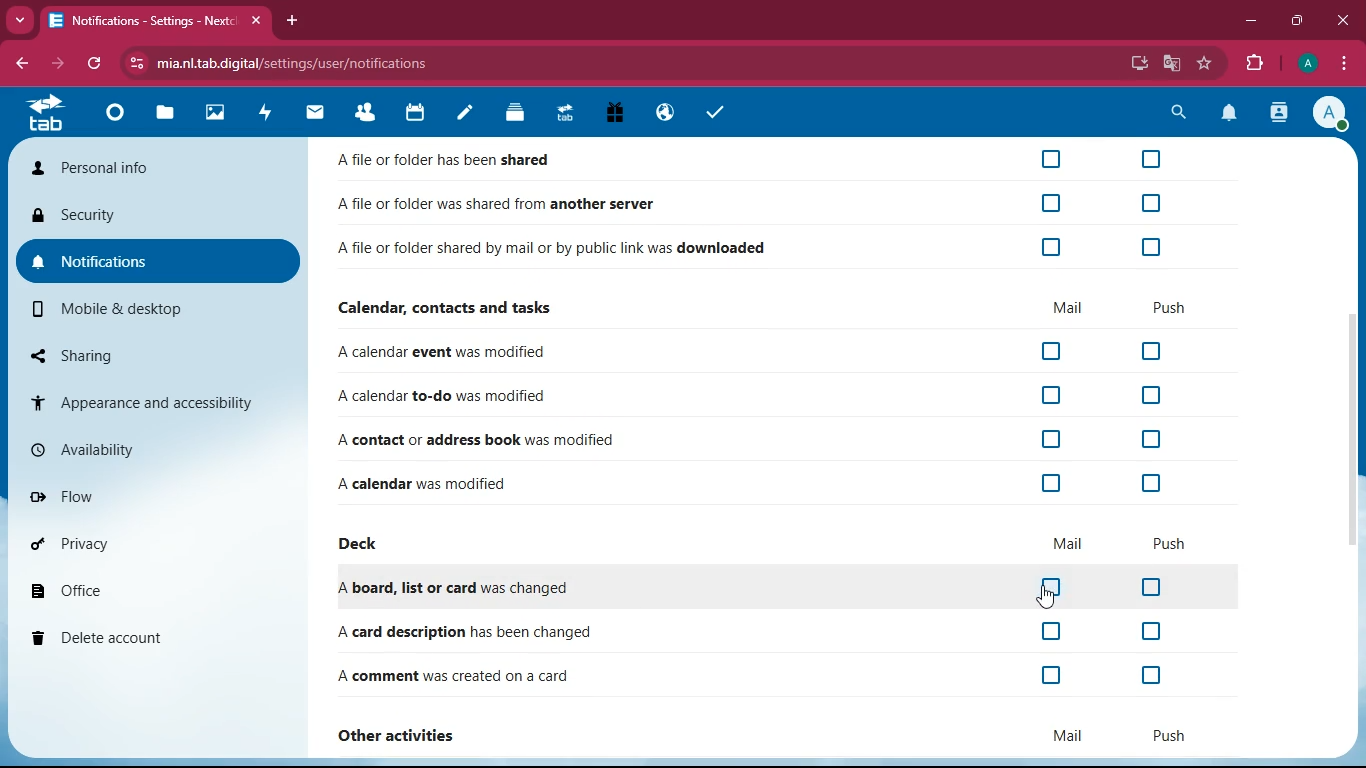  I want to click on off, so click(1049, 157).